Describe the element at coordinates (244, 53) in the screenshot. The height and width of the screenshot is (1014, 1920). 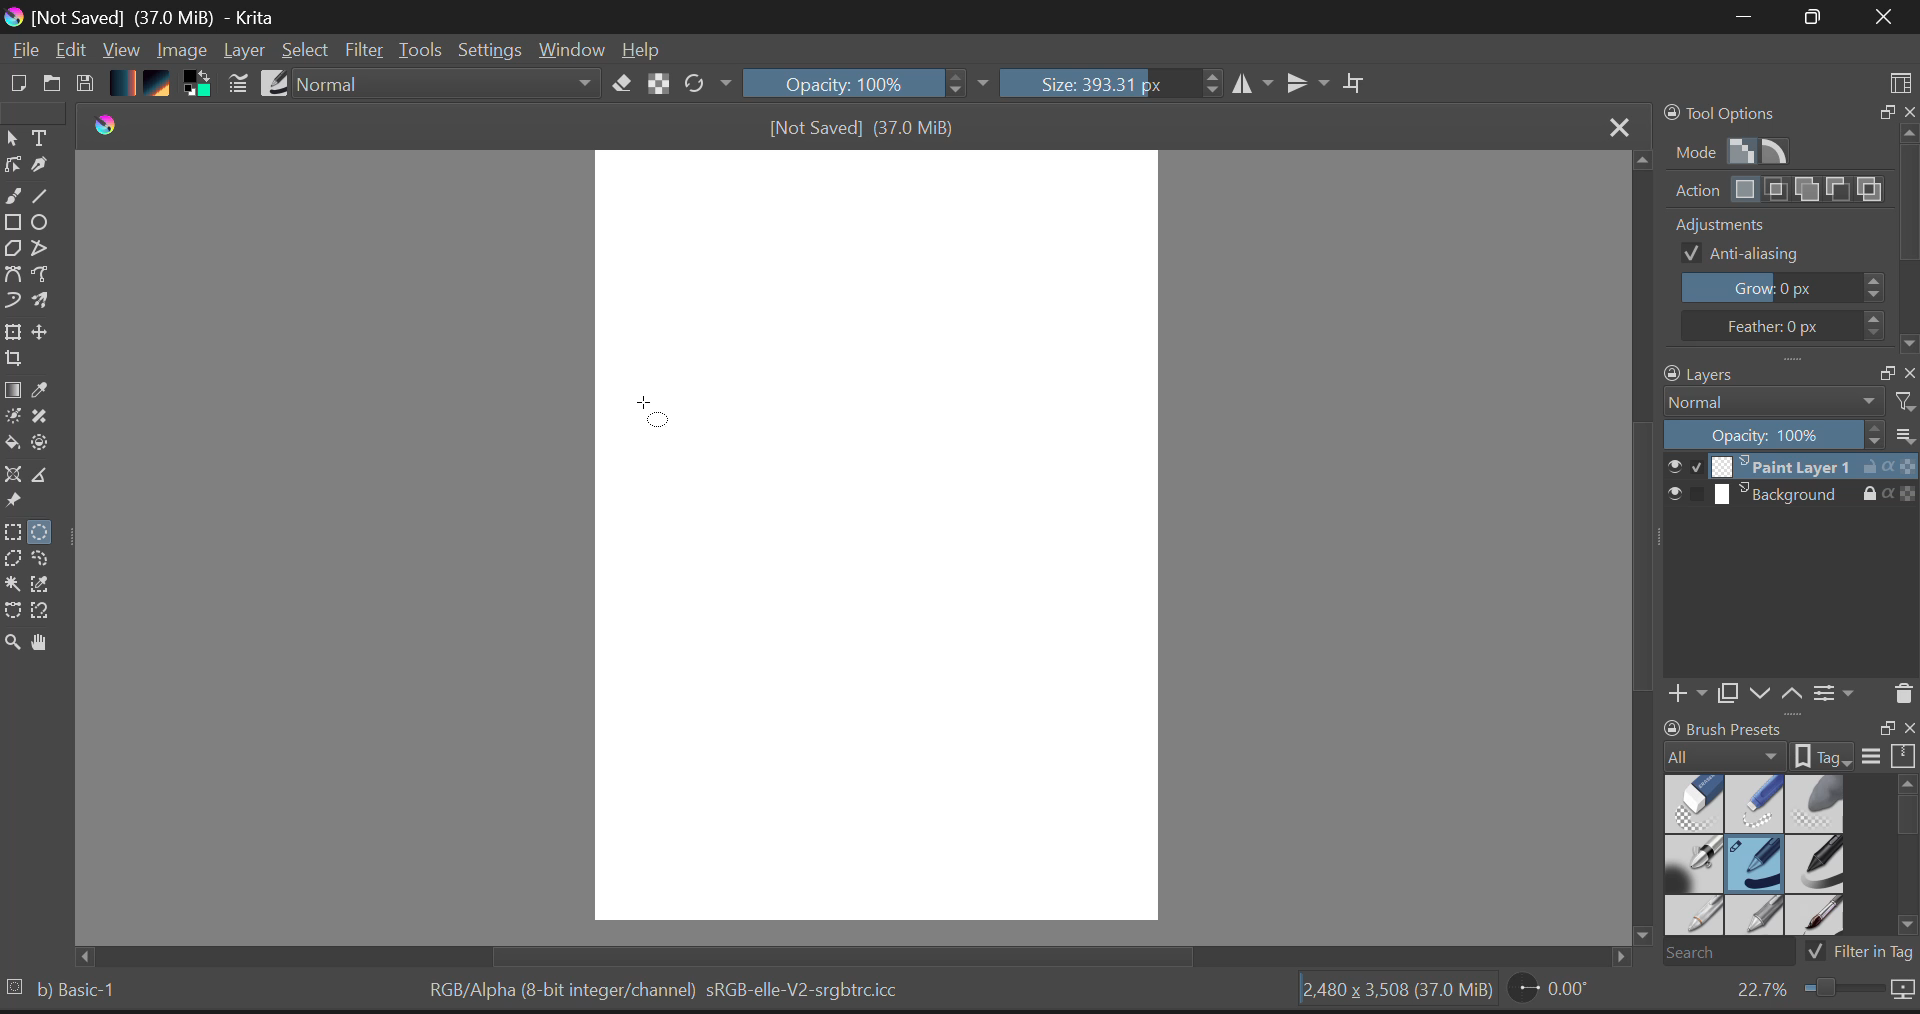
I see `Layer` at that location.